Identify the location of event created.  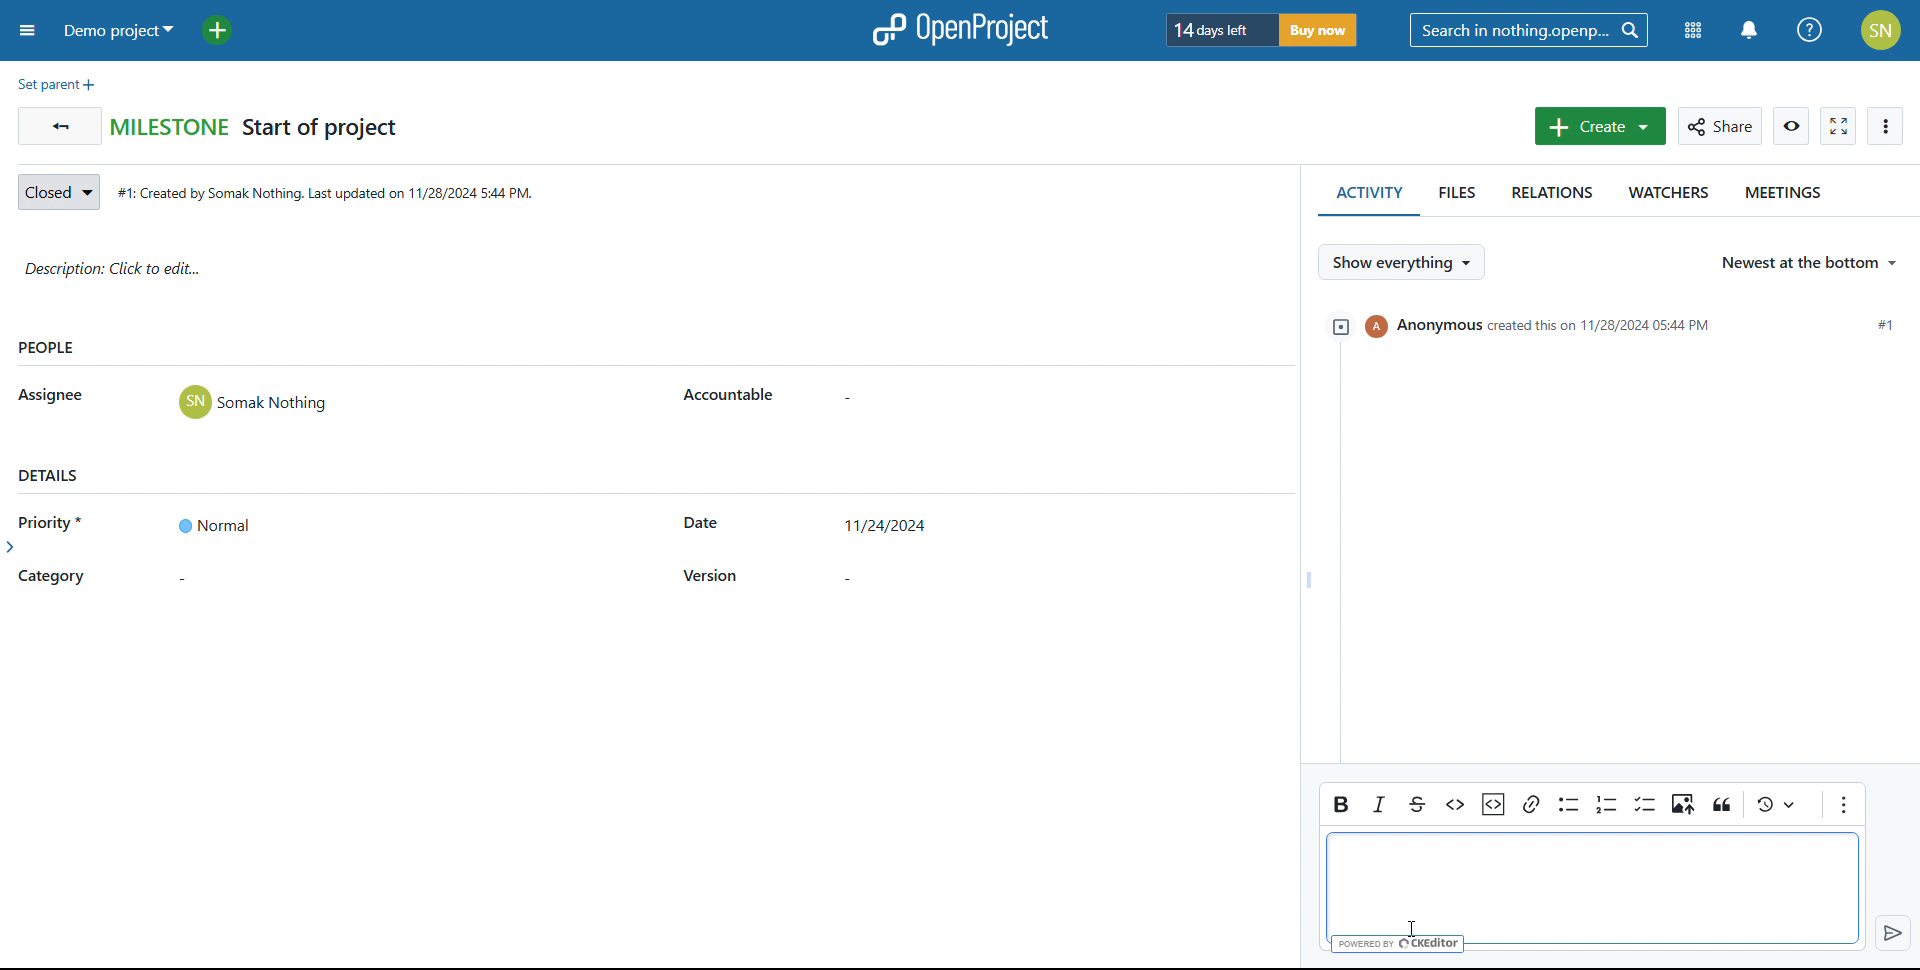
(1634, 325).